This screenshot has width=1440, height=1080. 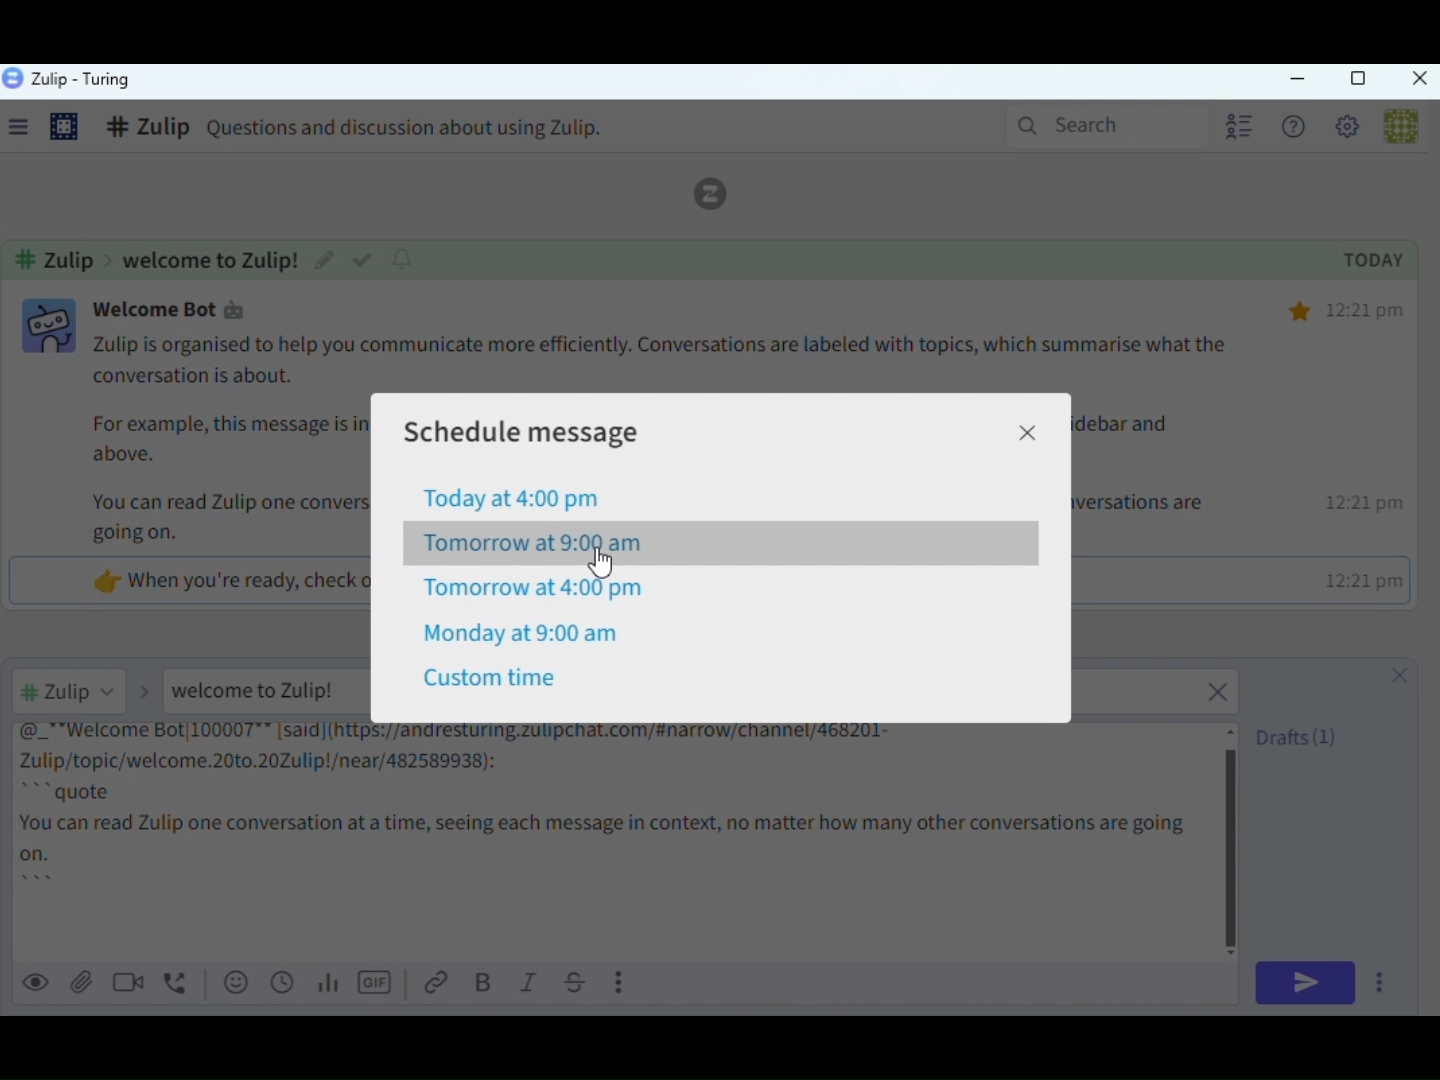 What do you see at coordinates (1298, 80) in the screenshot?
I see `Minimize` at bounding box center [1298, 80].